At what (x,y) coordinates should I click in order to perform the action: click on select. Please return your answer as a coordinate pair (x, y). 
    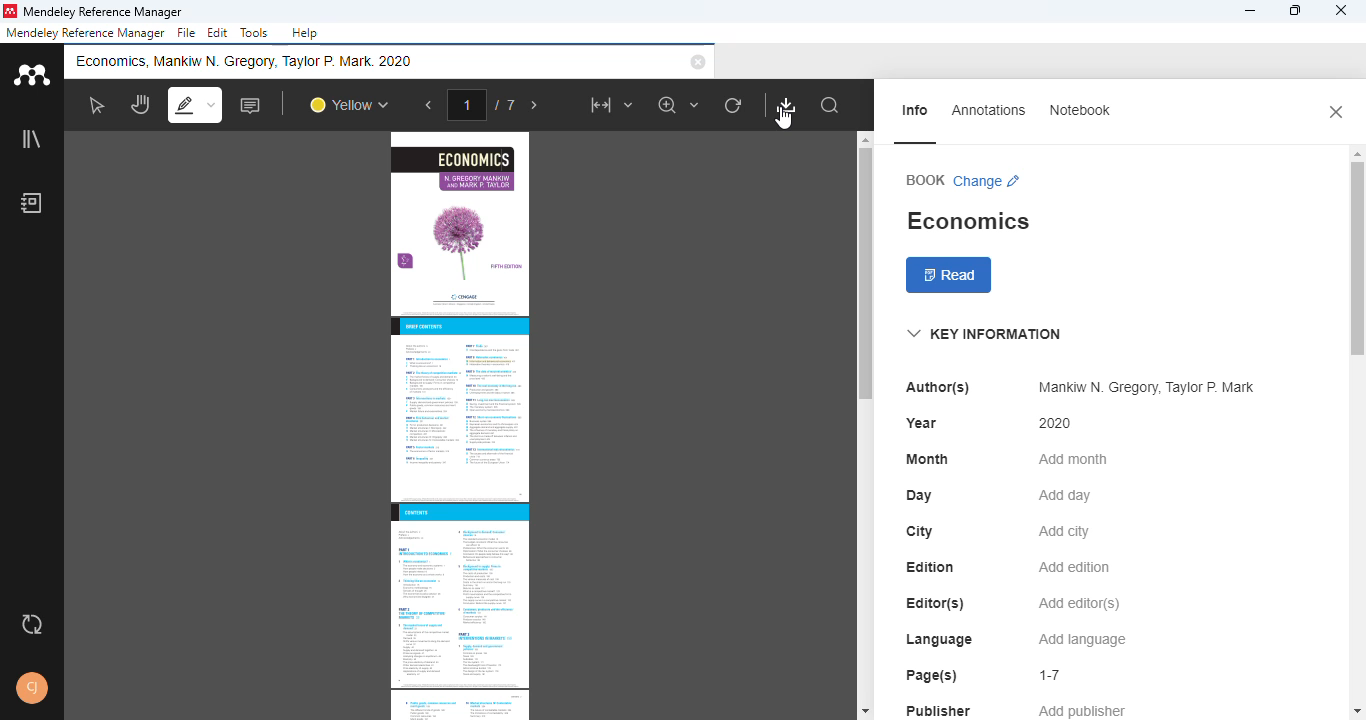
    Looking at the image, I should click on (95, 105).